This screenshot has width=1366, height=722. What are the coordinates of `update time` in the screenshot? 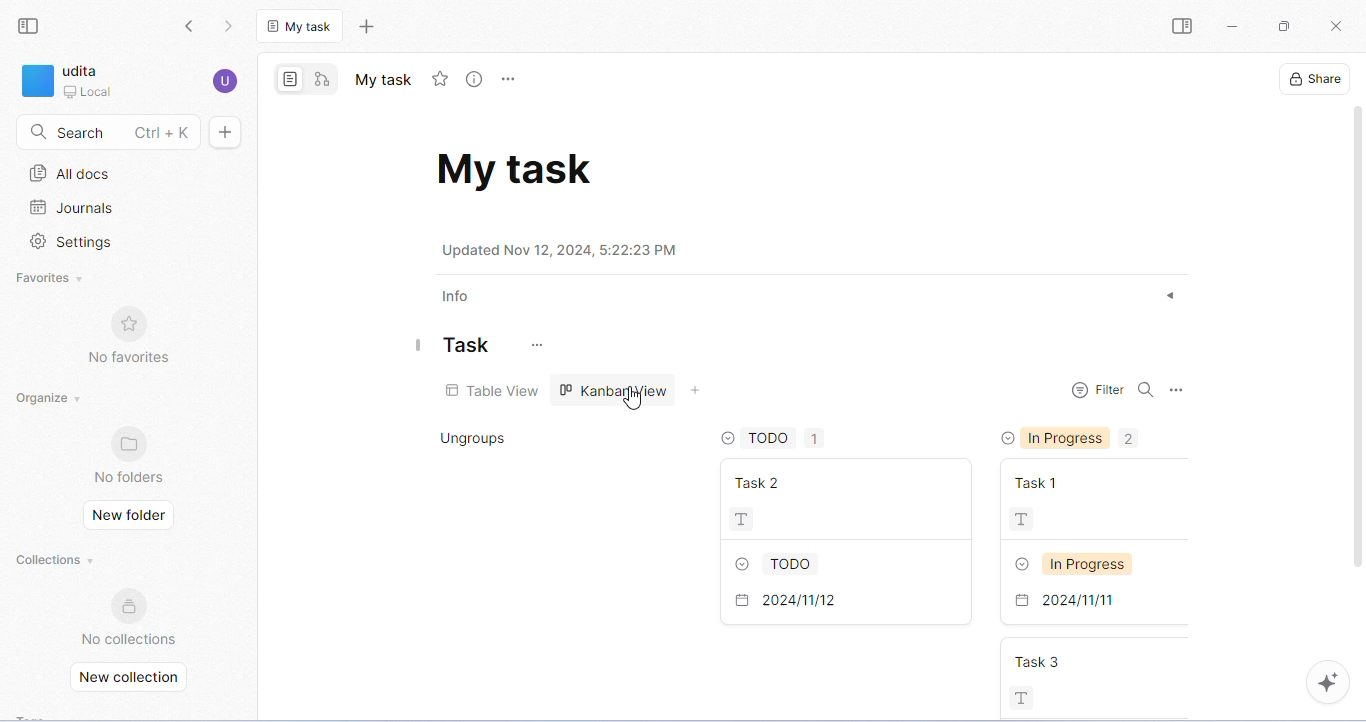 It's located at (566, 251).